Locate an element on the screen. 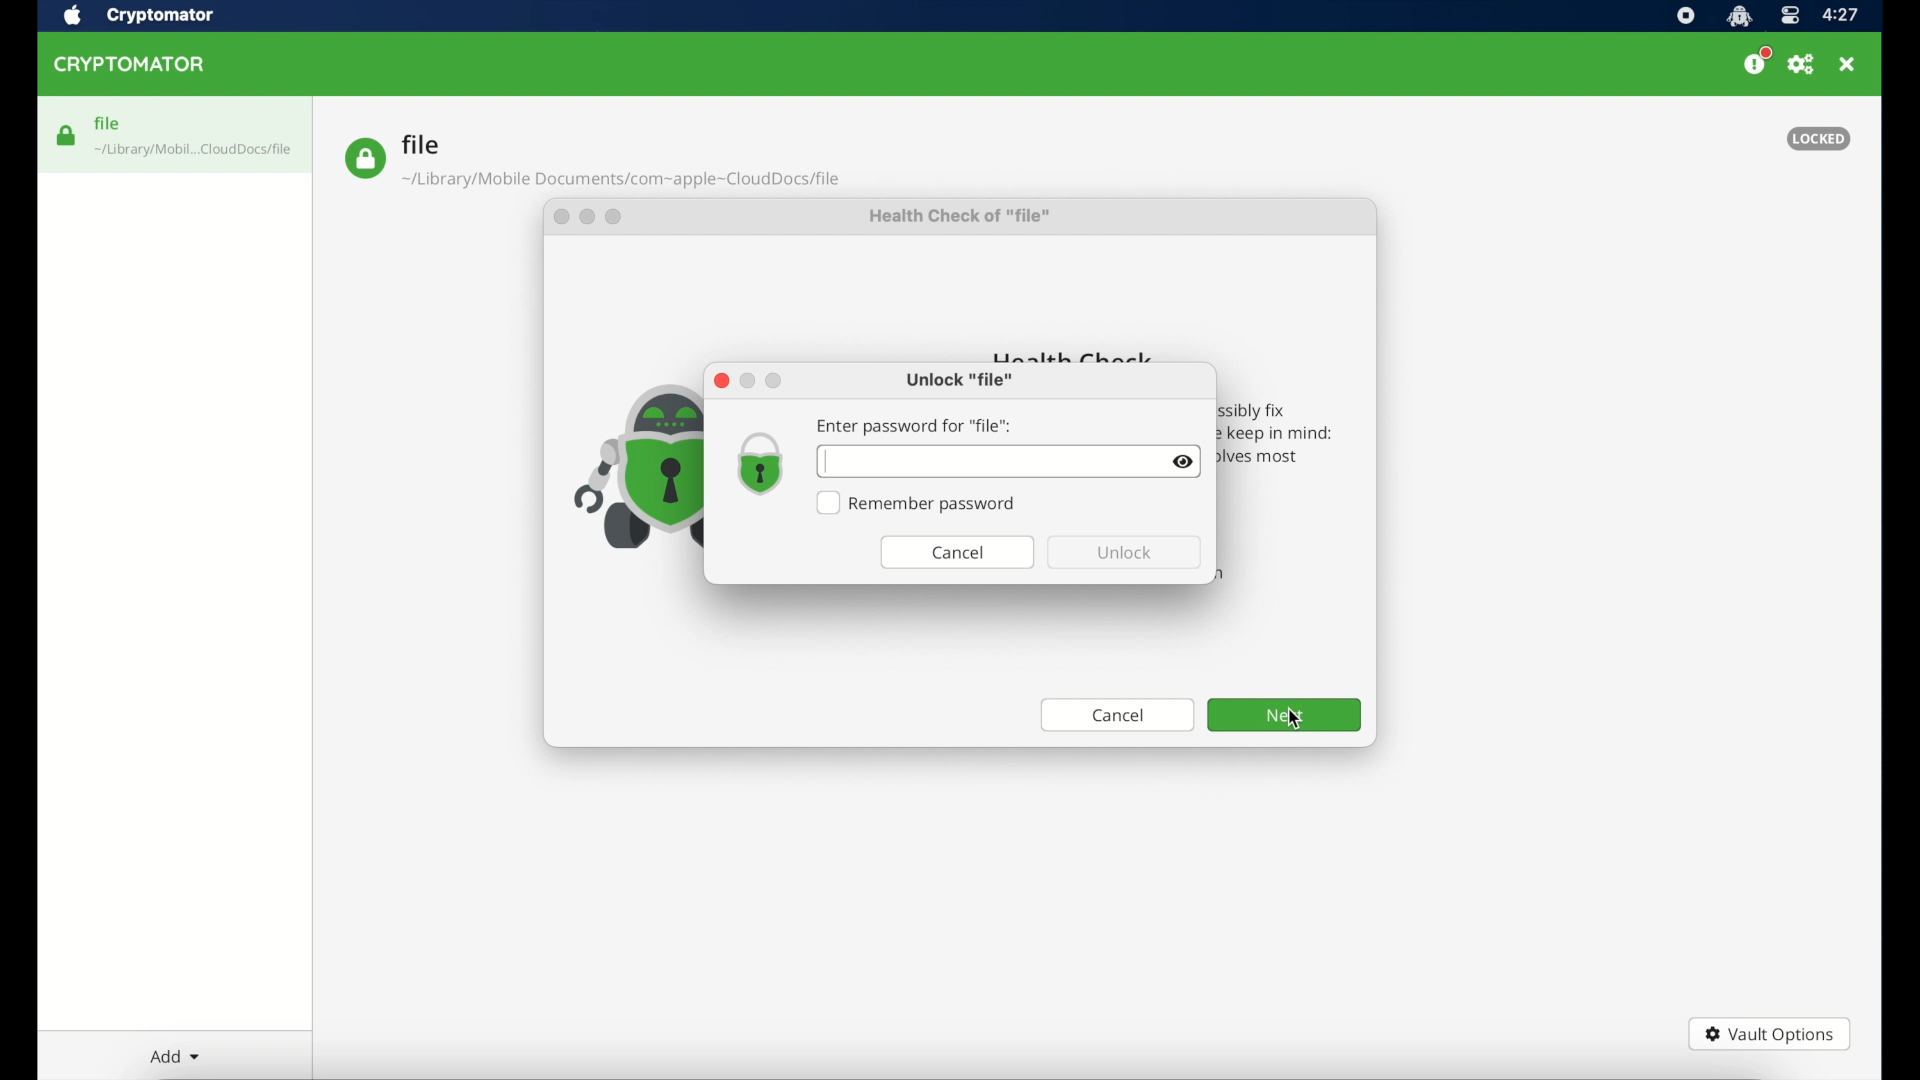 The image size is (1920, 1080). cancel is located at coordinates (959, 553).